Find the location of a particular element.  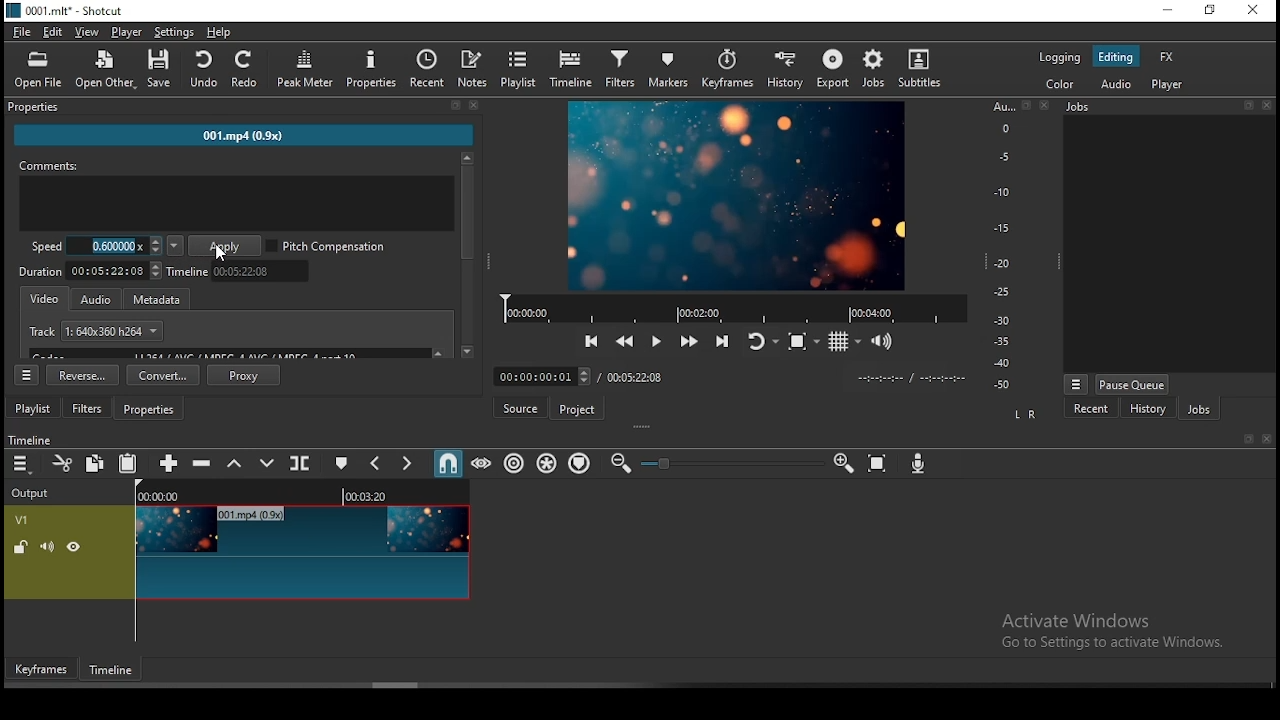

timeframe is located at coordinates (112, 669).